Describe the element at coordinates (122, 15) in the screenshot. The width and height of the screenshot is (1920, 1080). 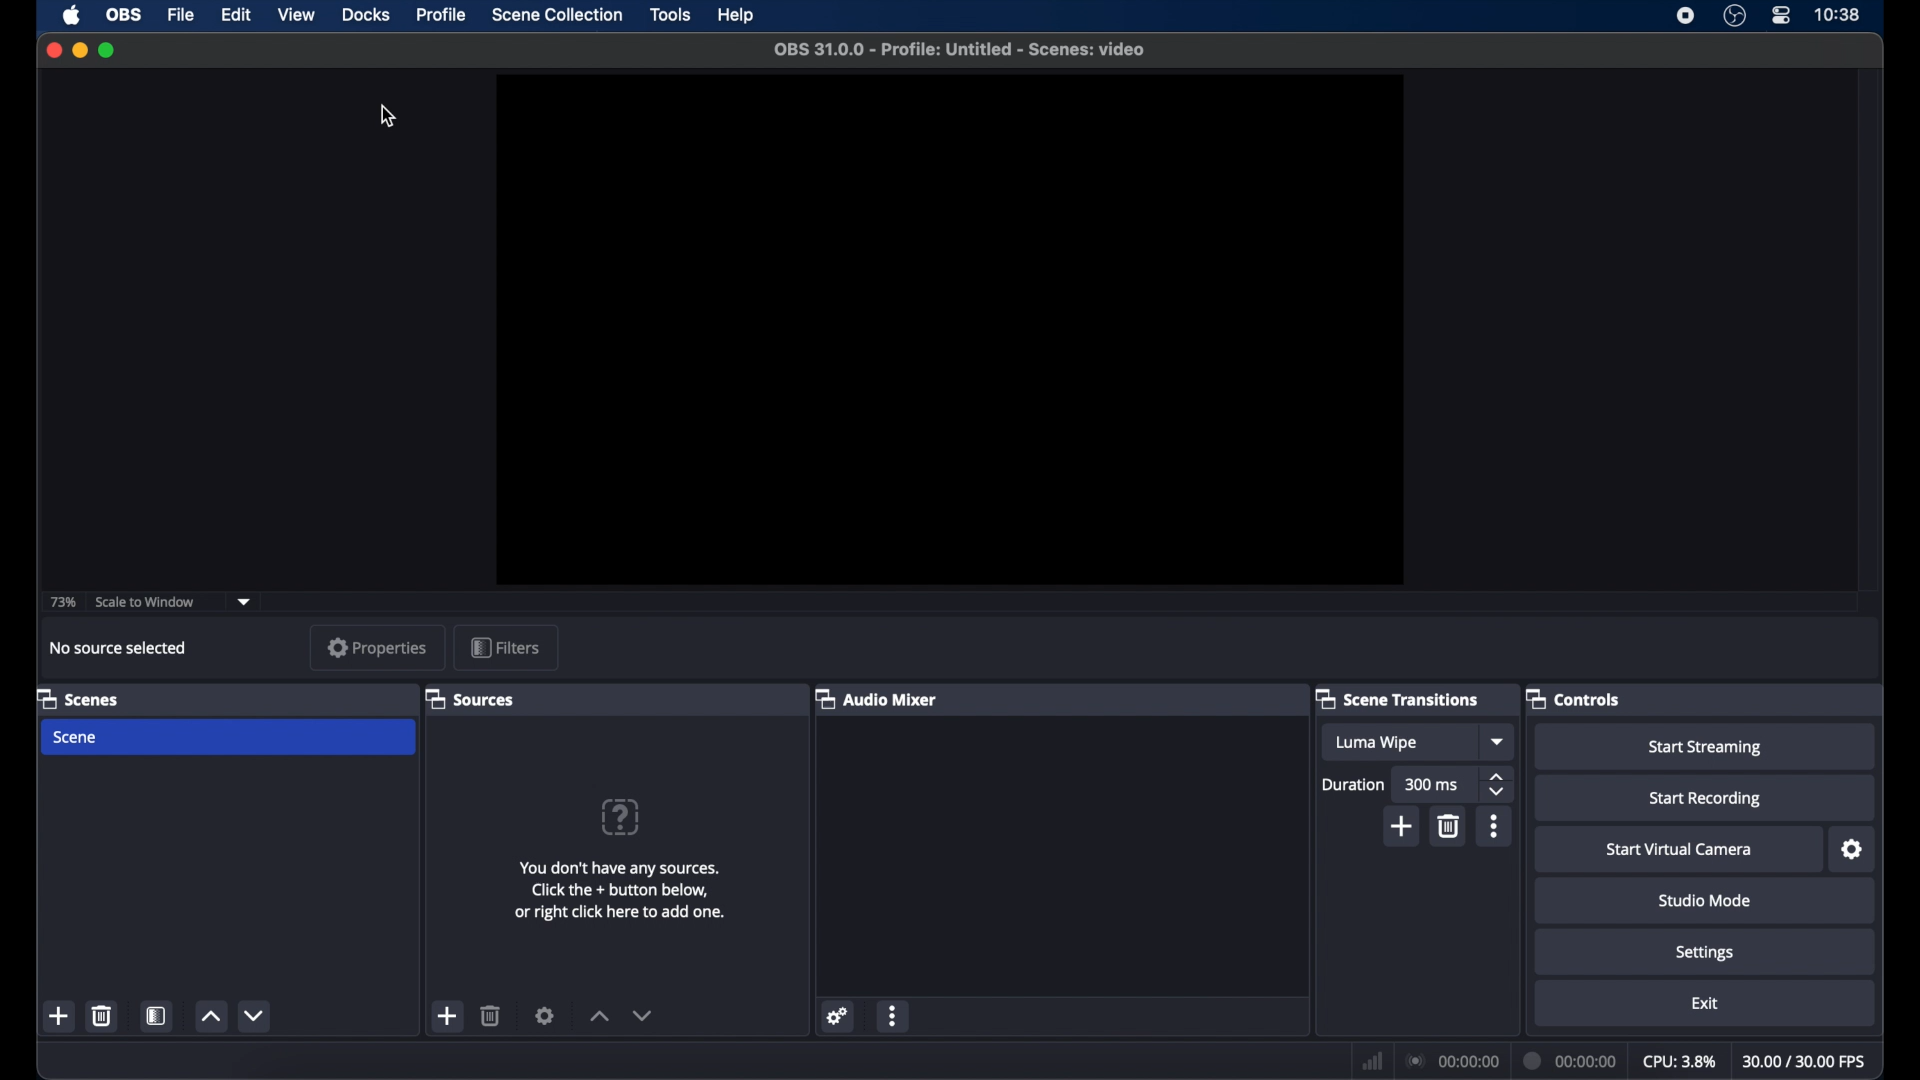
I see `obs` at that location.